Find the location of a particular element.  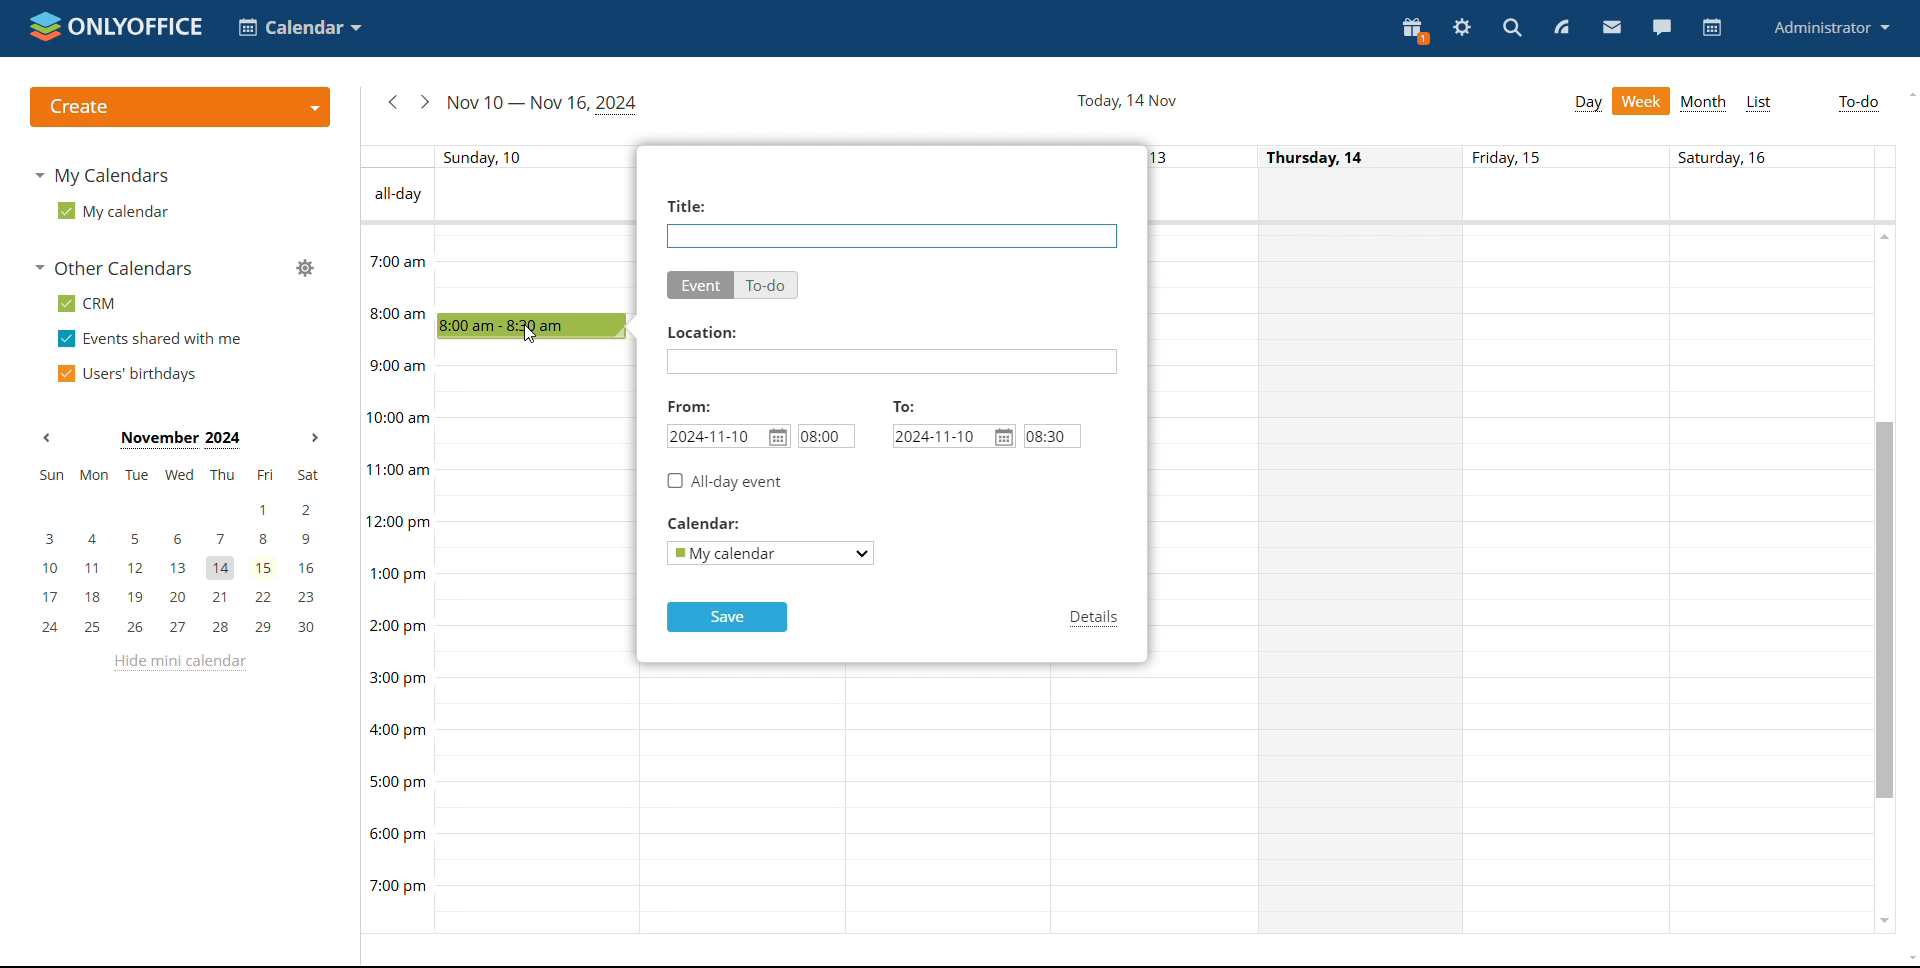

day view is located at coordinates (1588, 104).